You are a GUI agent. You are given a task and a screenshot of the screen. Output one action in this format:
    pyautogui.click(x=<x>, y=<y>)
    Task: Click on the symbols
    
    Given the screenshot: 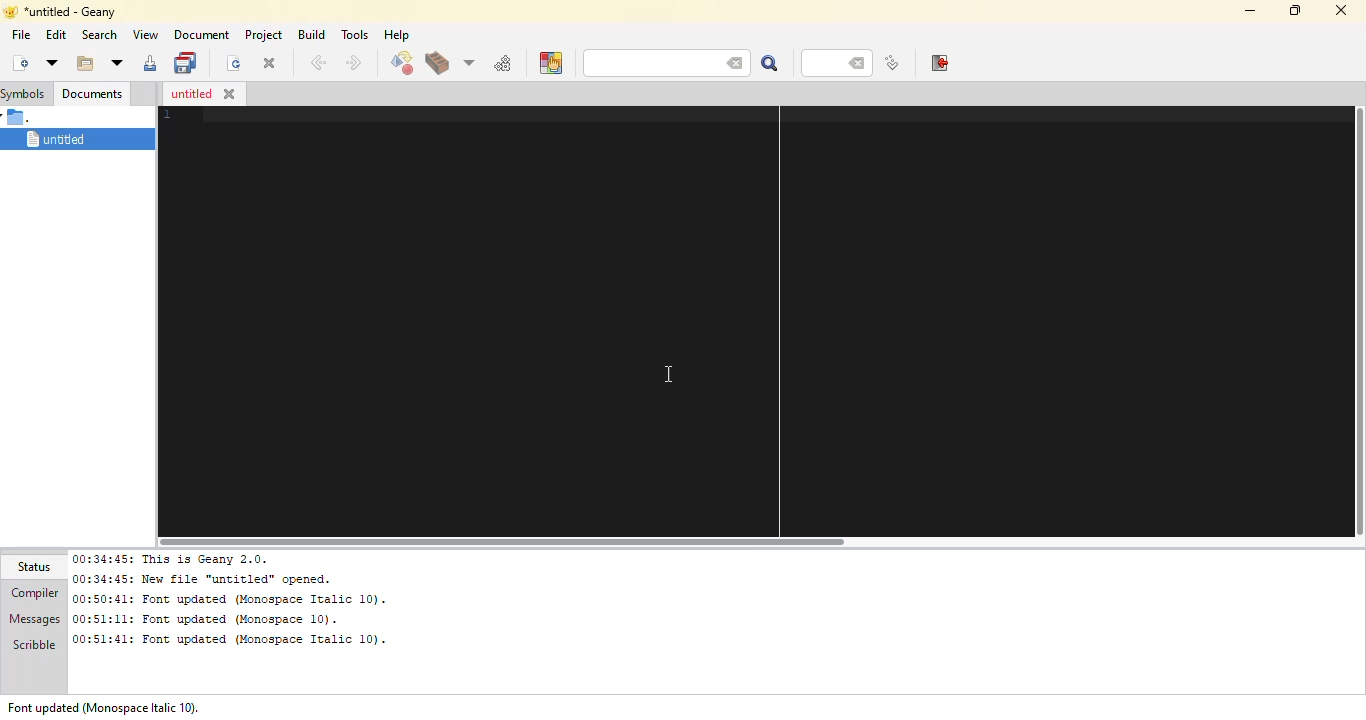 What is the action you would take?
    pyautogui.click(x=25, y=93)
    